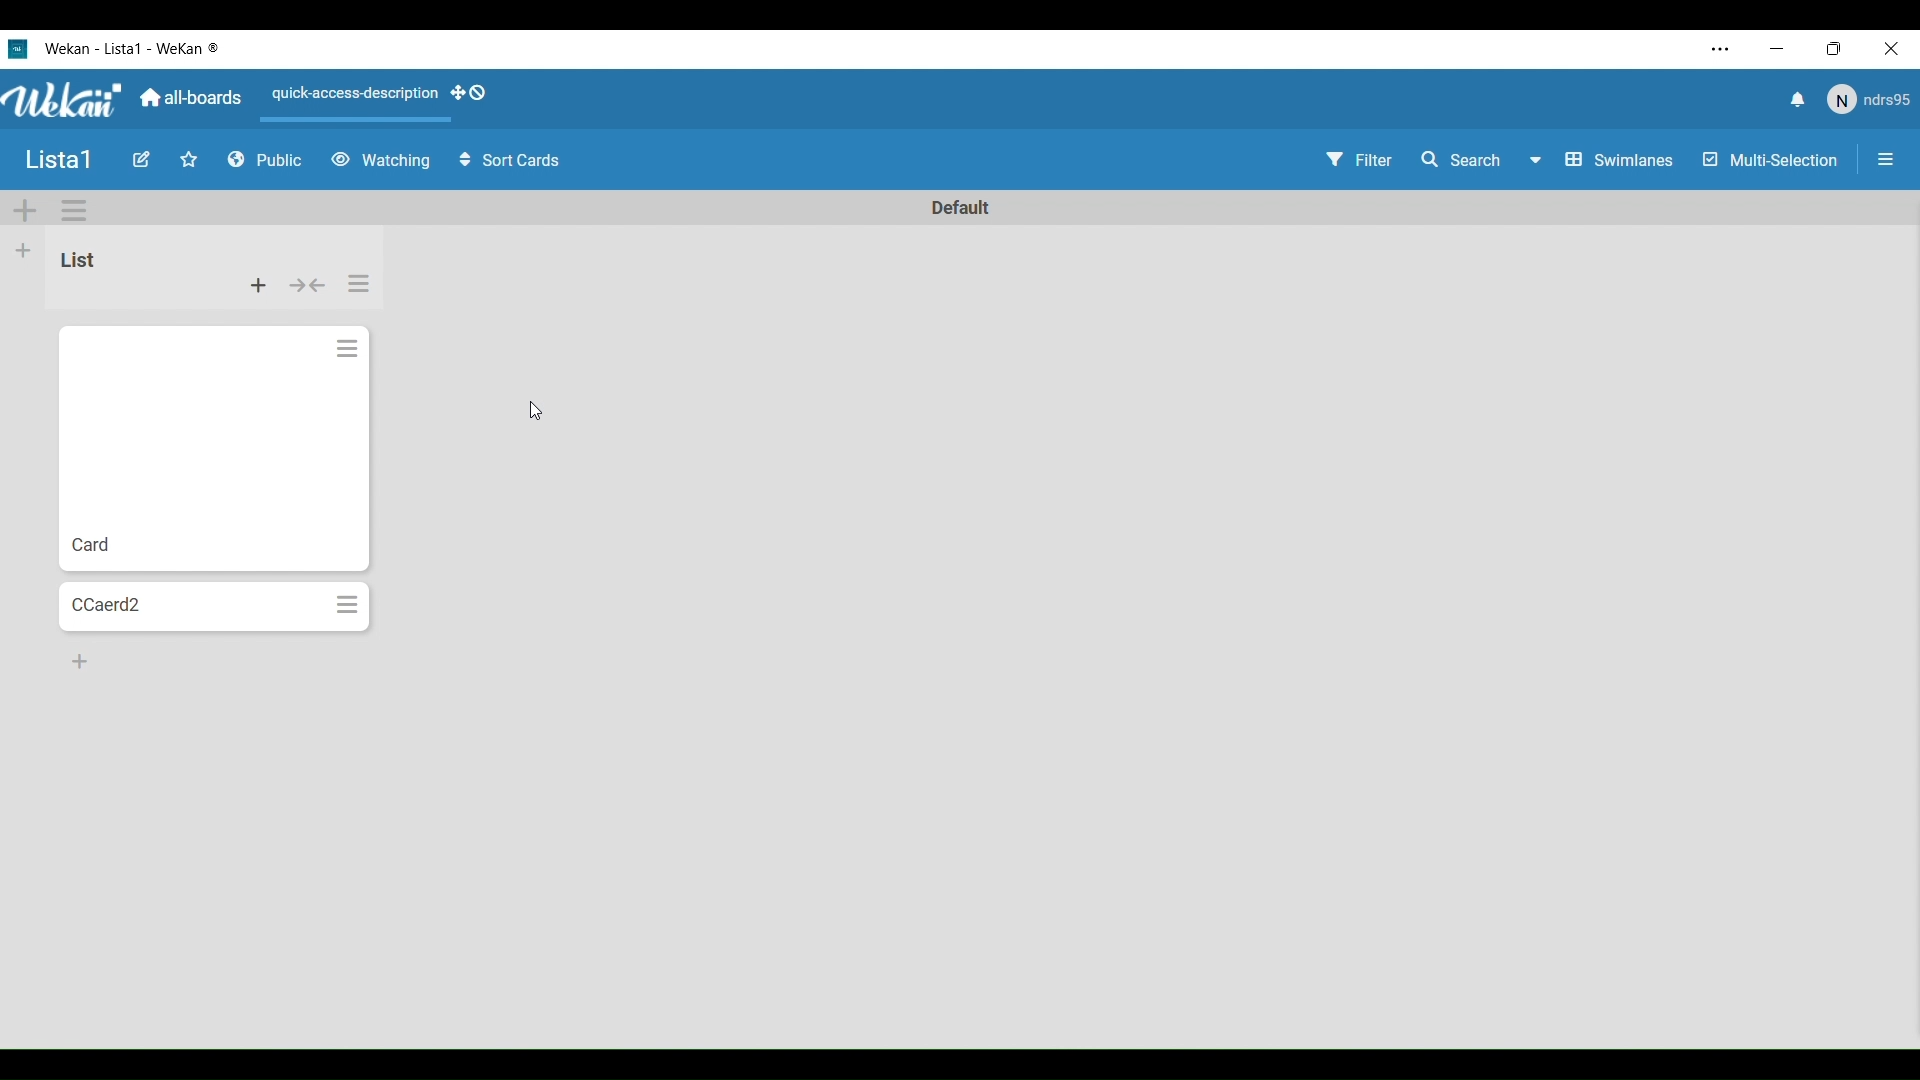  Describe the element at coordinates (534, 410) in the screenshot. I see `Cursor` at that location.